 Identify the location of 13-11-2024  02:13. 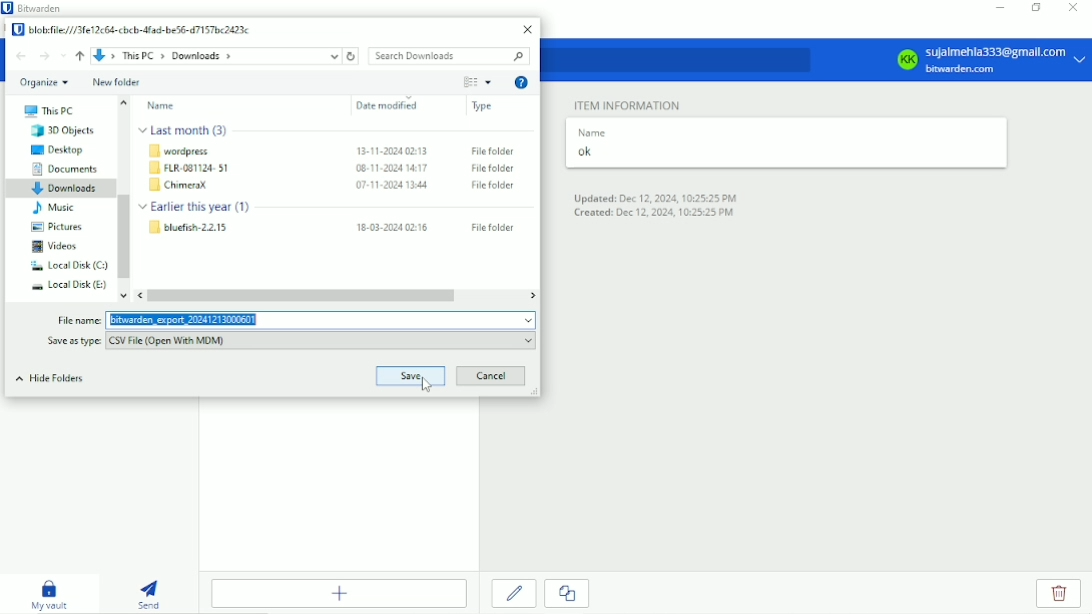
(392, 149).